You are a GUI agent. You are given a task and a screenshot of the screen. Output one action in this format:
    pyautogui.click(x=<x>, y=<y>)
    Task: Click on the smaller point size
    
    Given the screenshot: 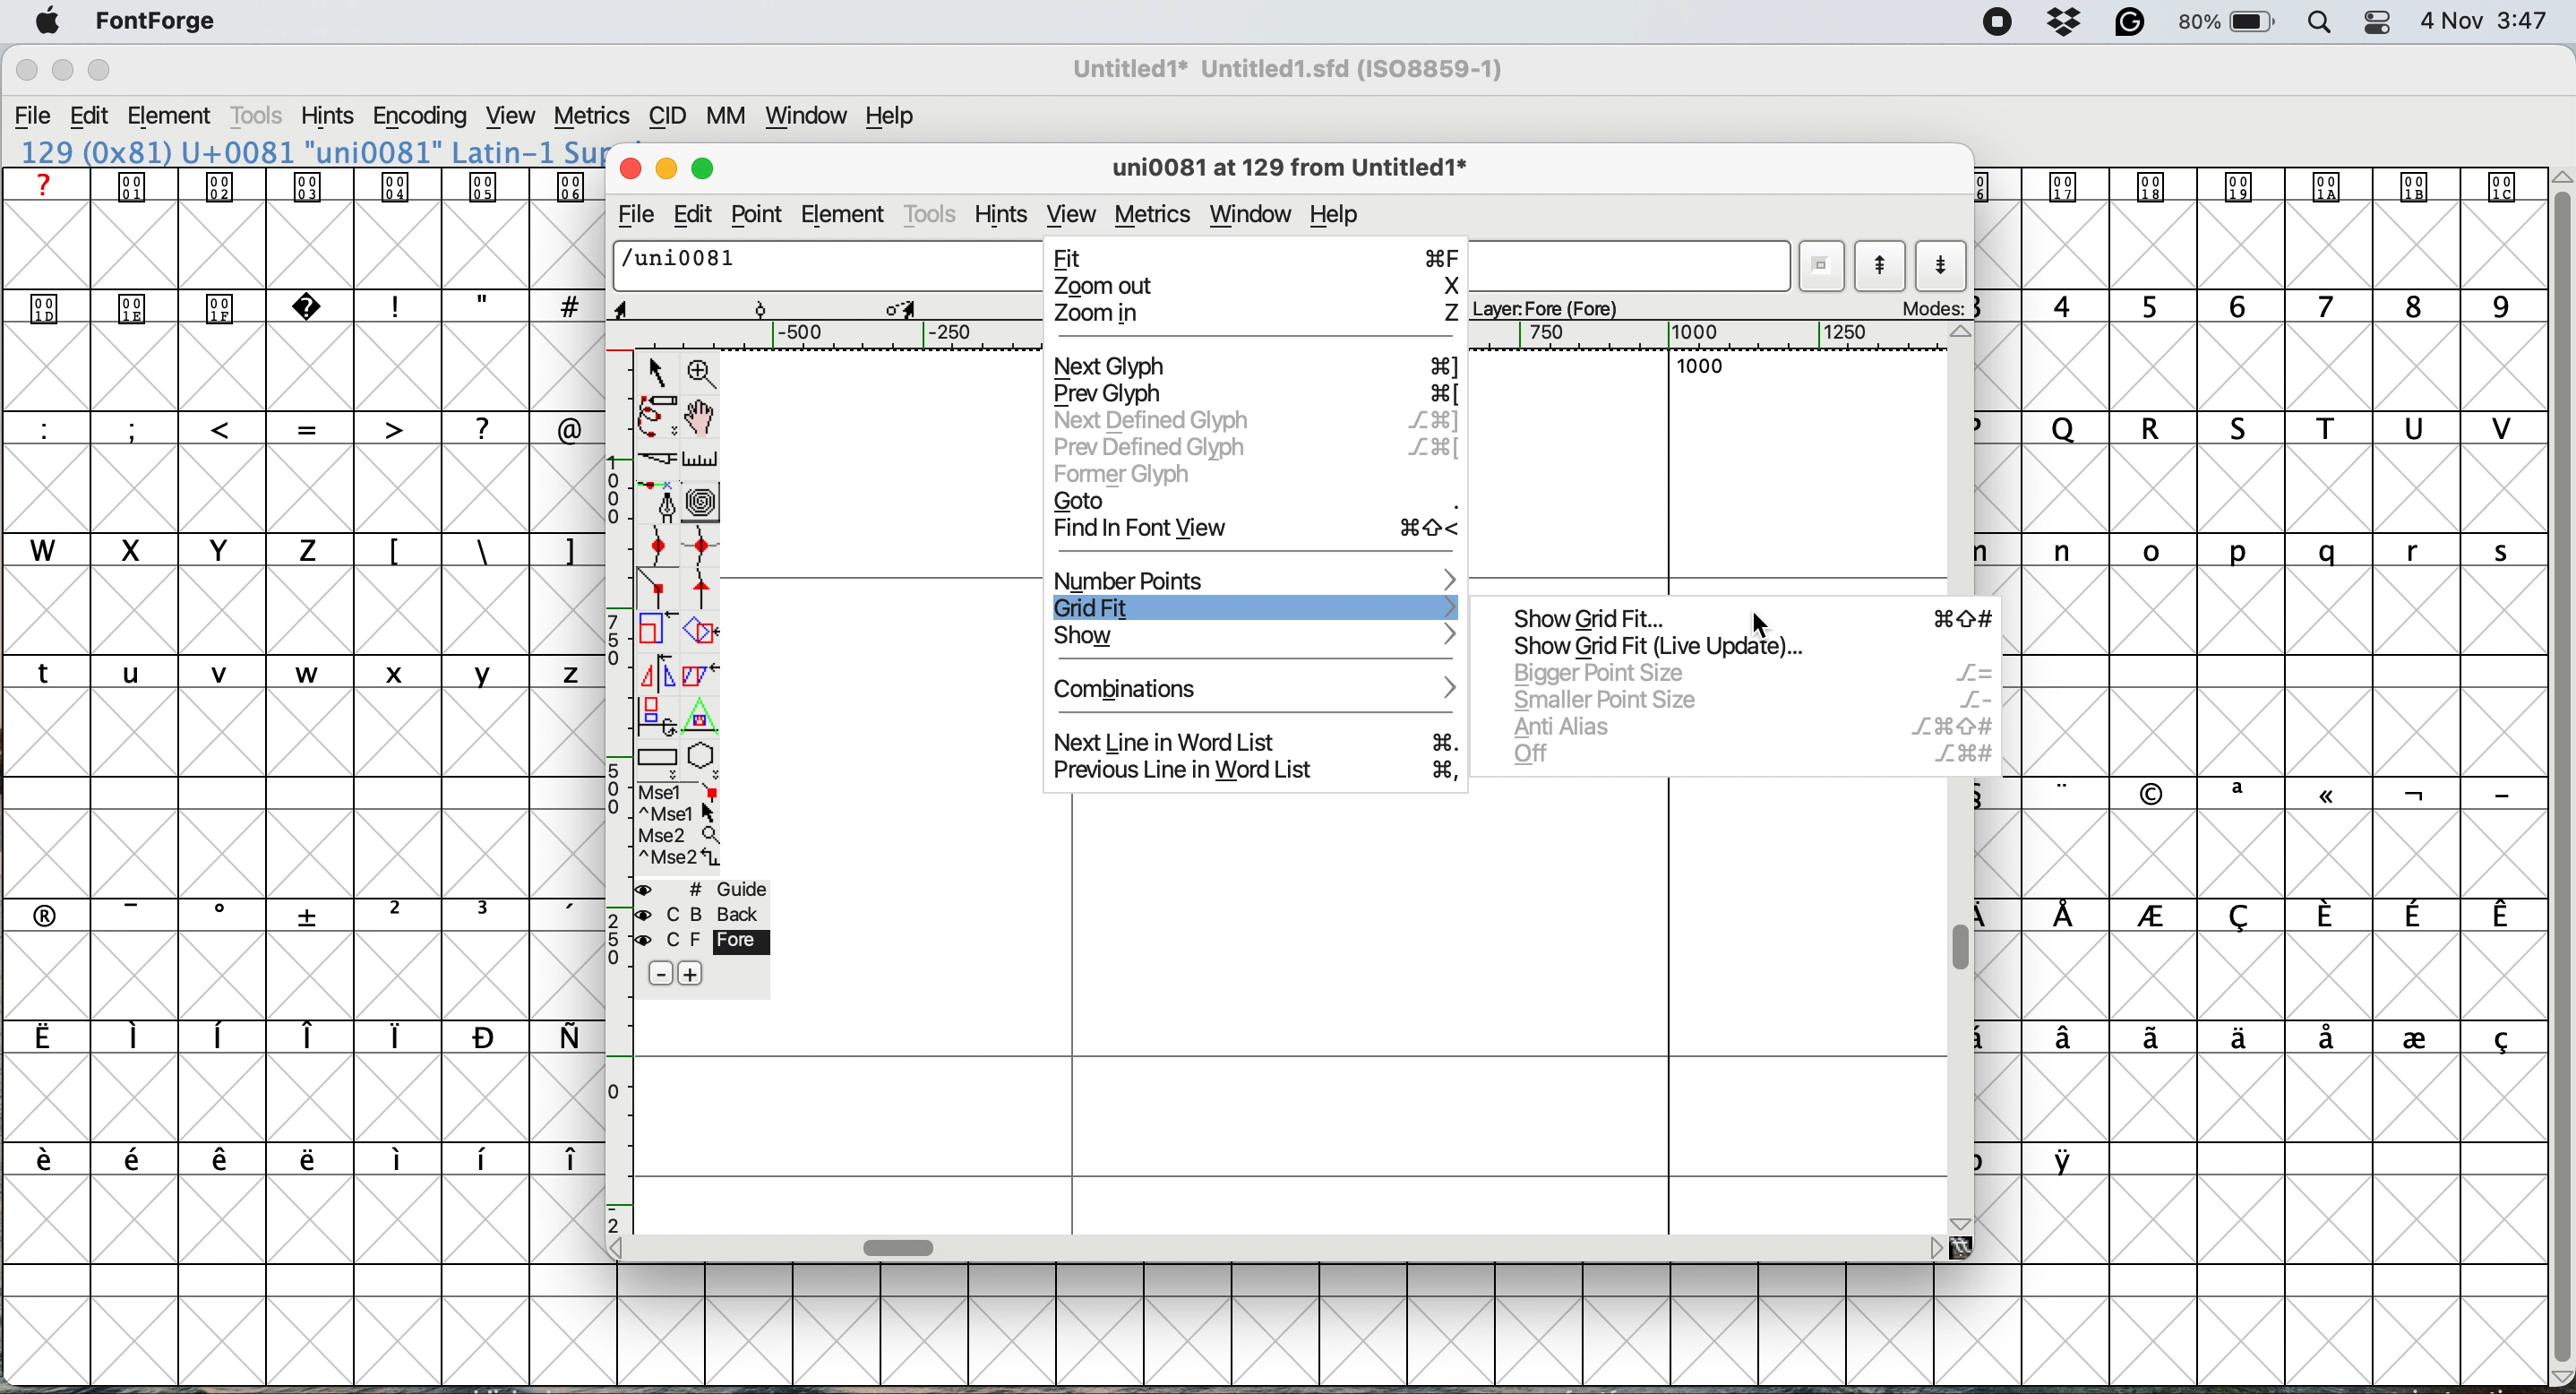 What is the action you would take?
    pyautogui.click(x=1745, y=699)
    